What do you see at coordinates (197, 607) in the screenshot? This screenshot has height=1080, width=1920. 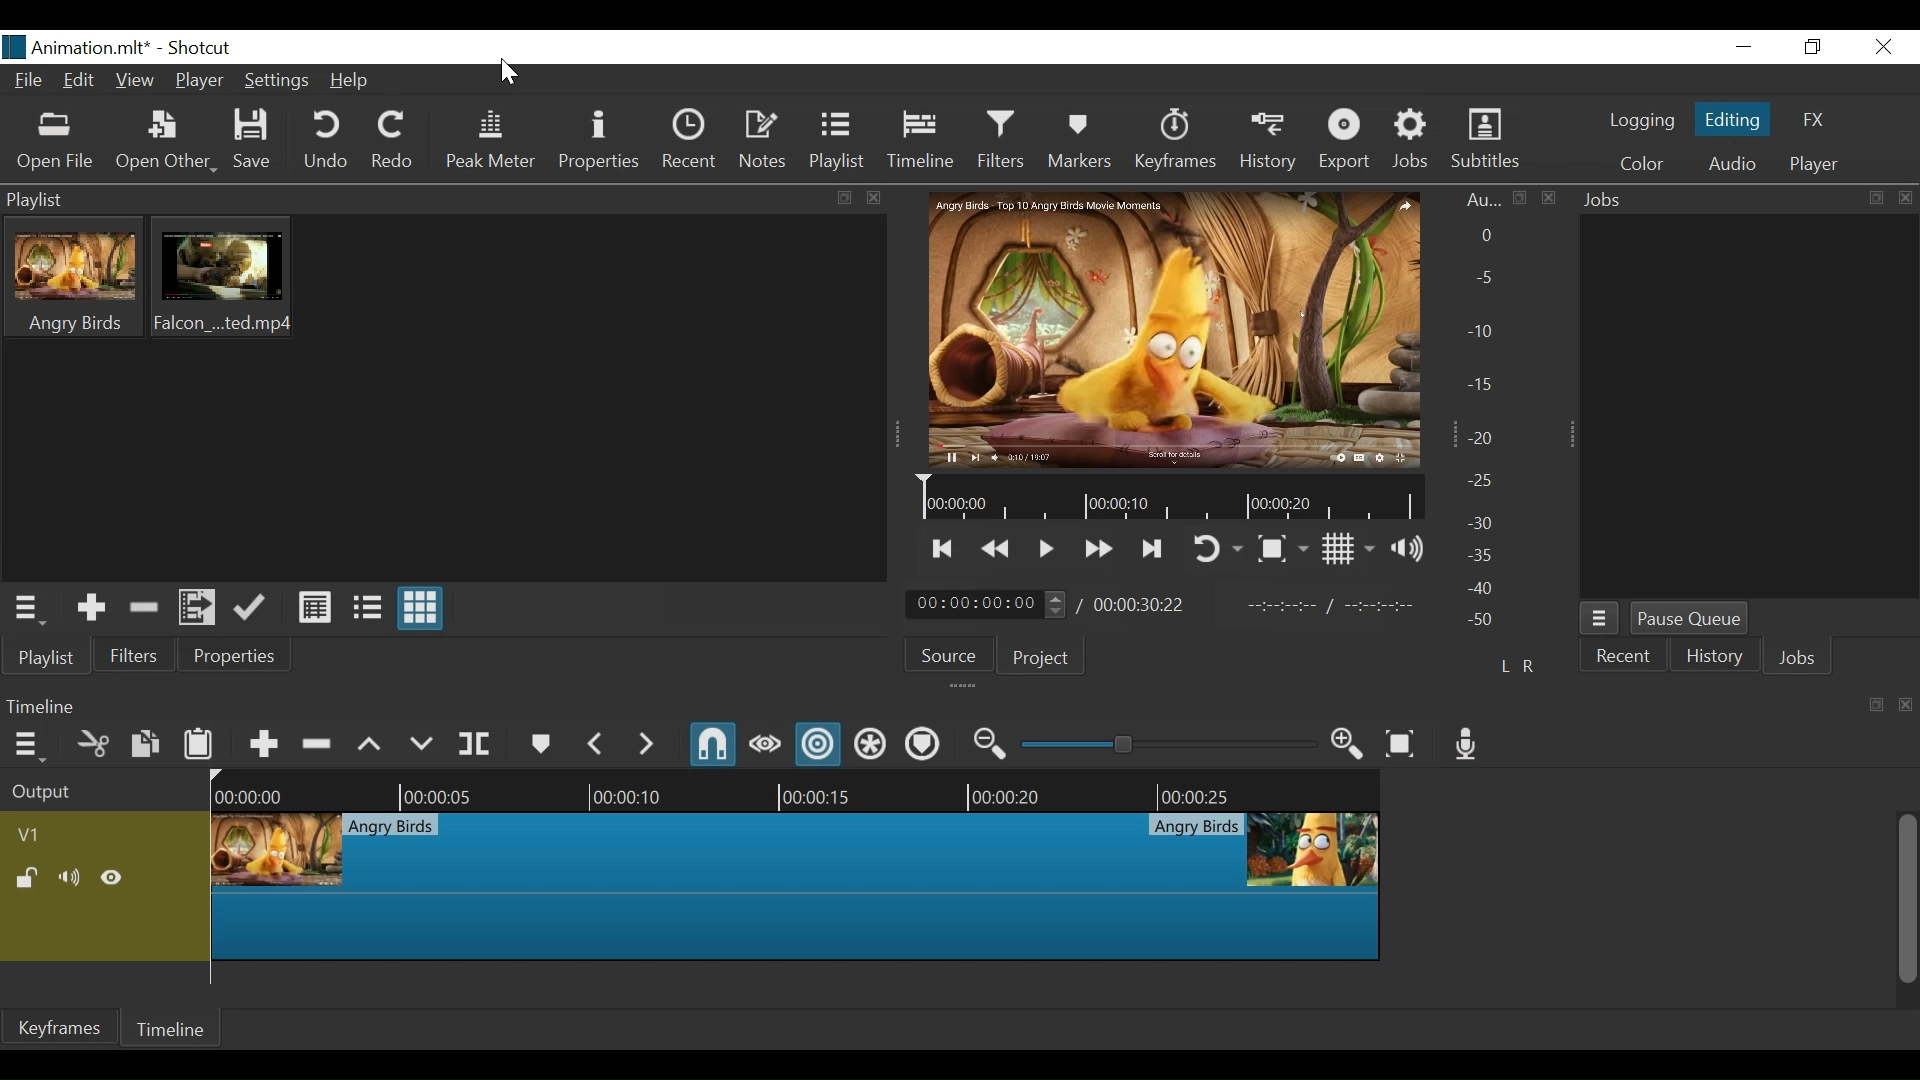 I see `Add files to the playlist` at bounding box center [197, 607].